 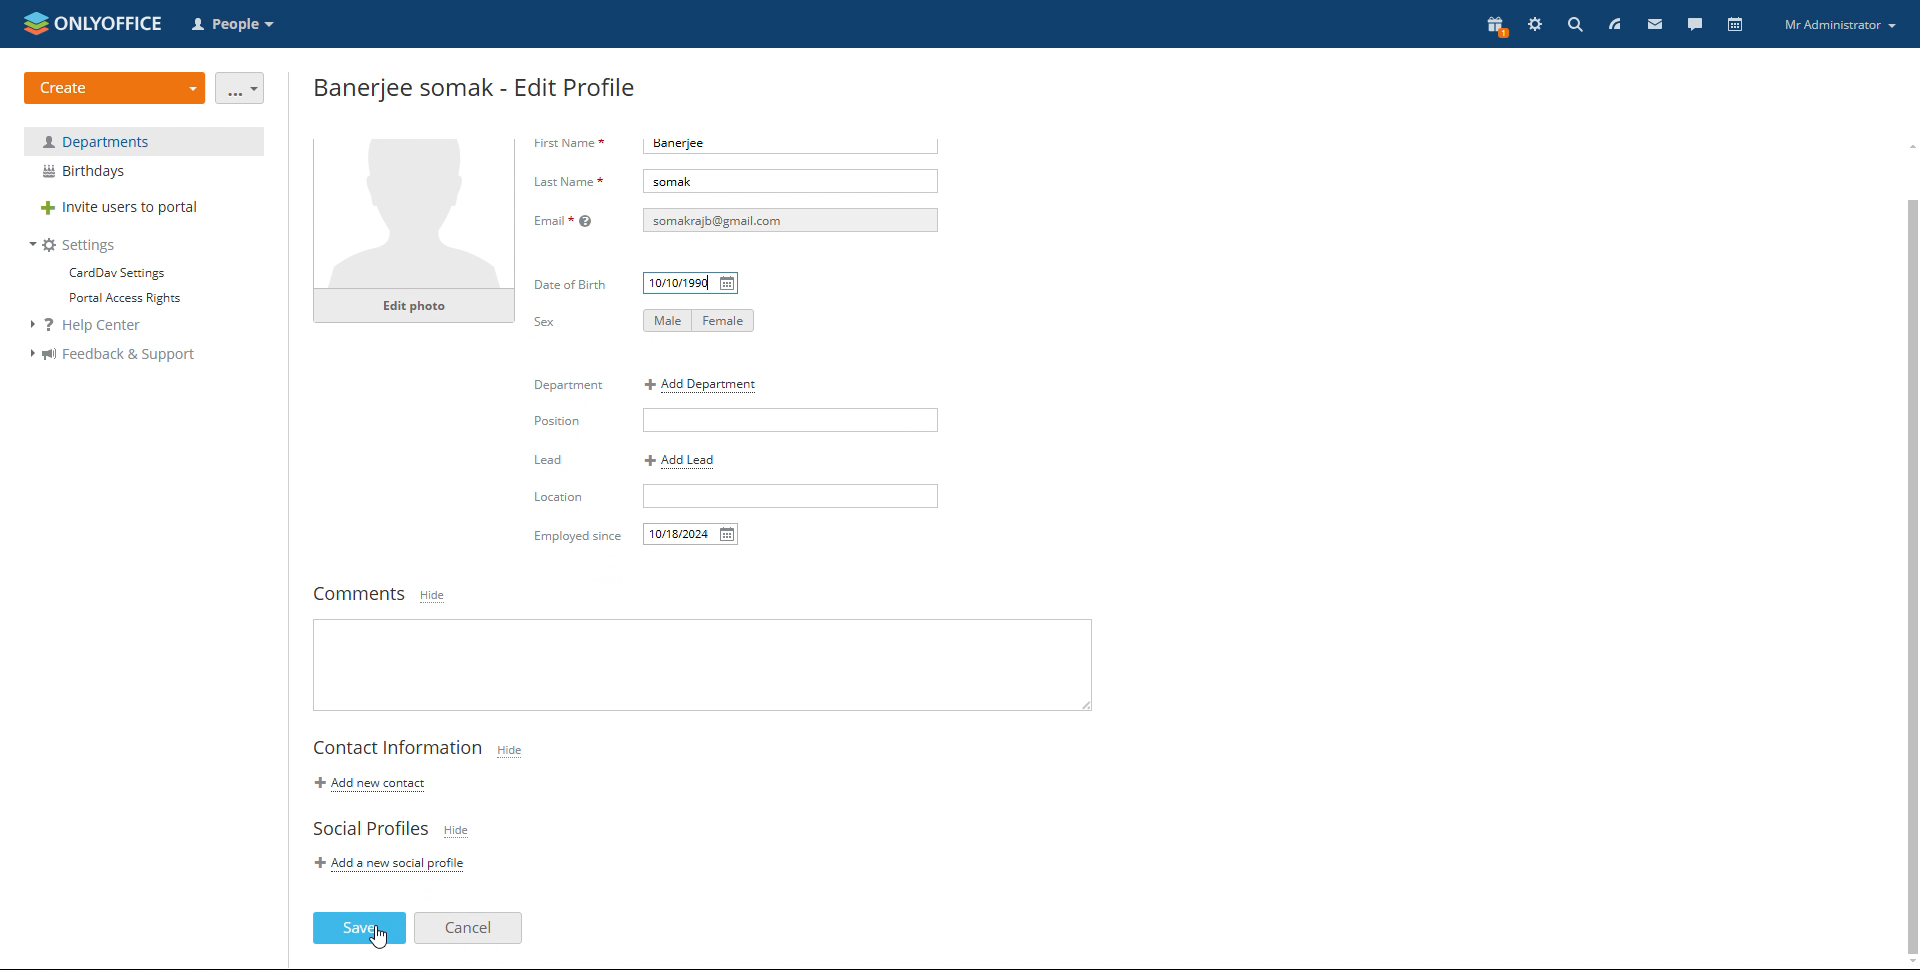 I want to click on save, so click(x=359, y=928).